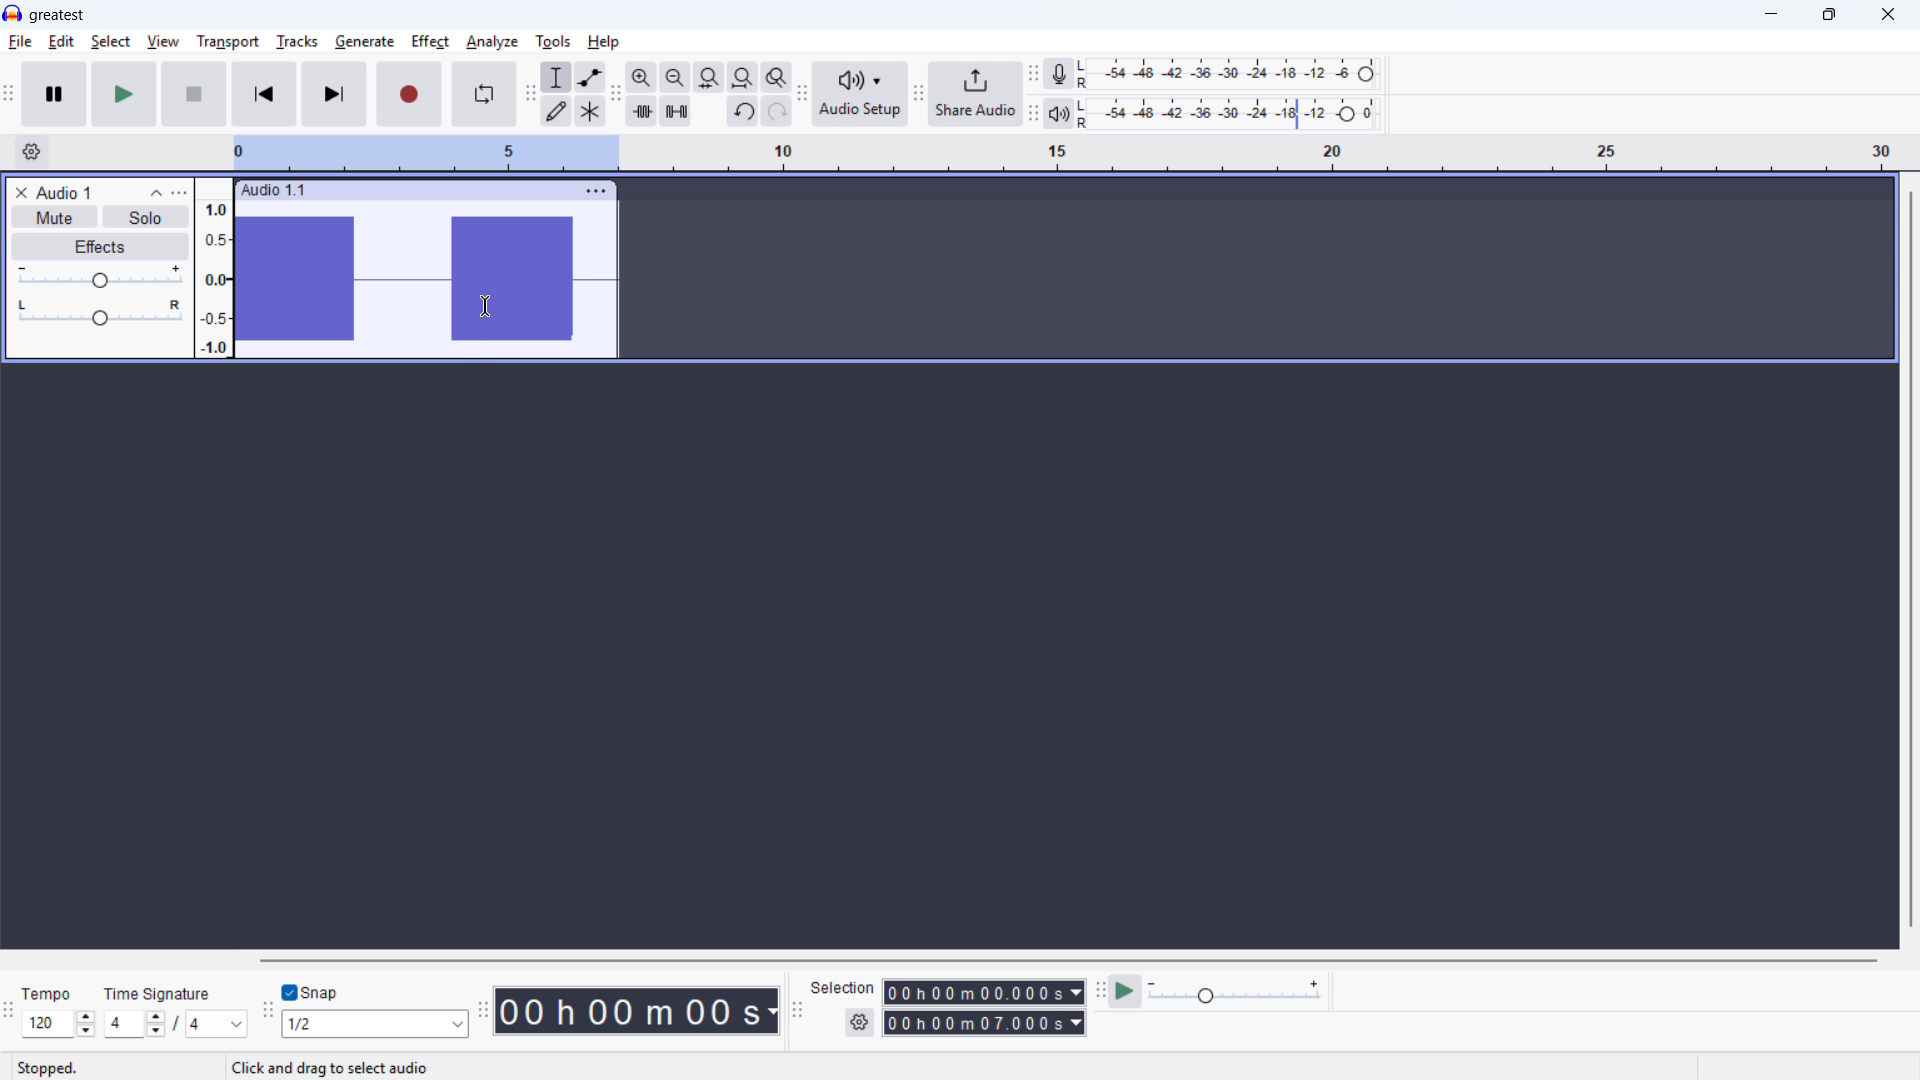 This screenshot has height=1080, width=1920. What do you see at coordinates (861, 95) in the screenshot?
I see `Audio setup ` at bounding box center [861, 95].